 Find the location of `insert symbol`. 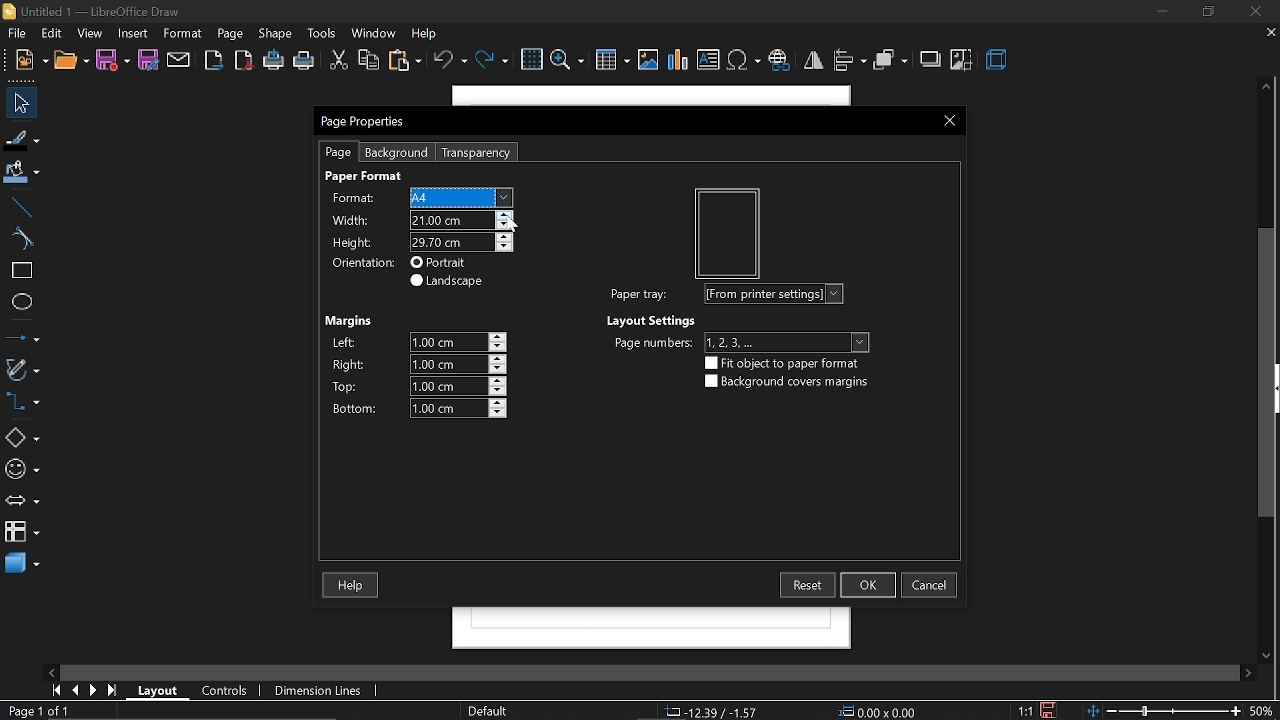

insert symbol is located at coordinates (744, 60).